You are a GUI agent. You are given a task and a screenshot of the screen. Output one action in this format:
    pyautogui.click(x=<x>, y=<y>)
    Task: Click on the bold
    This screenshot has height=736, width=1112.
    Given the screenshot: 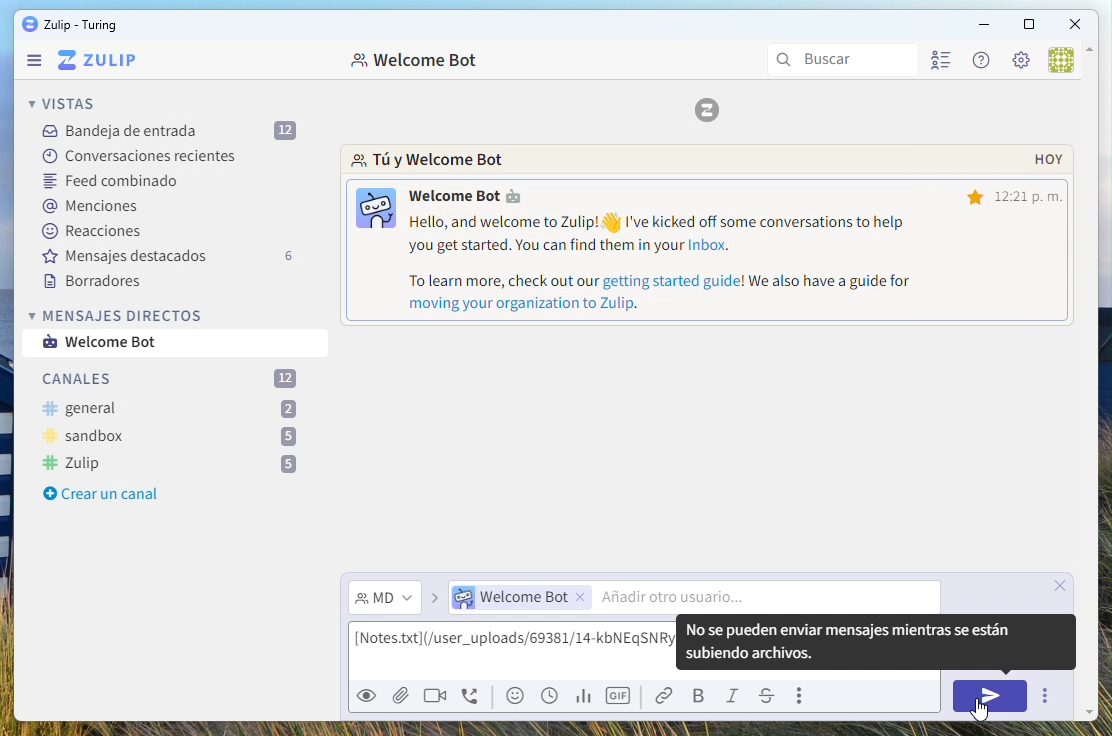 What is the action you would take?
    pyautogui.click(x=701, y=697)
    